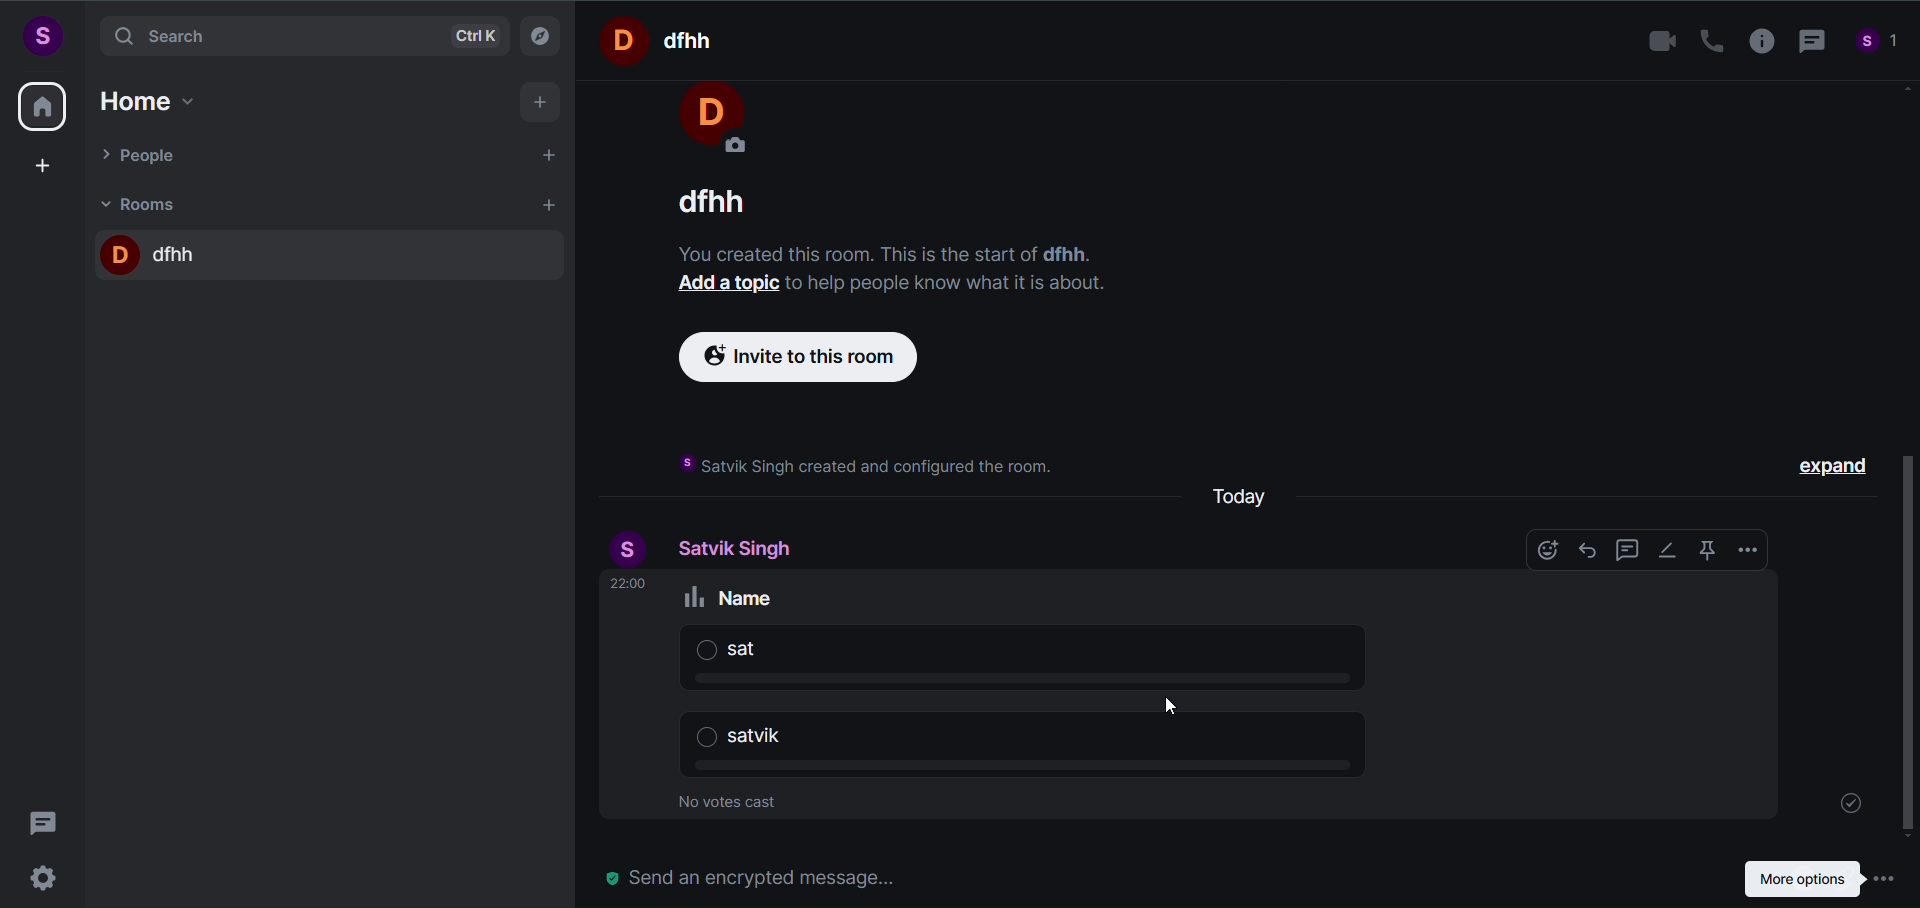  I want to click on Expand, so click(1830, 464).